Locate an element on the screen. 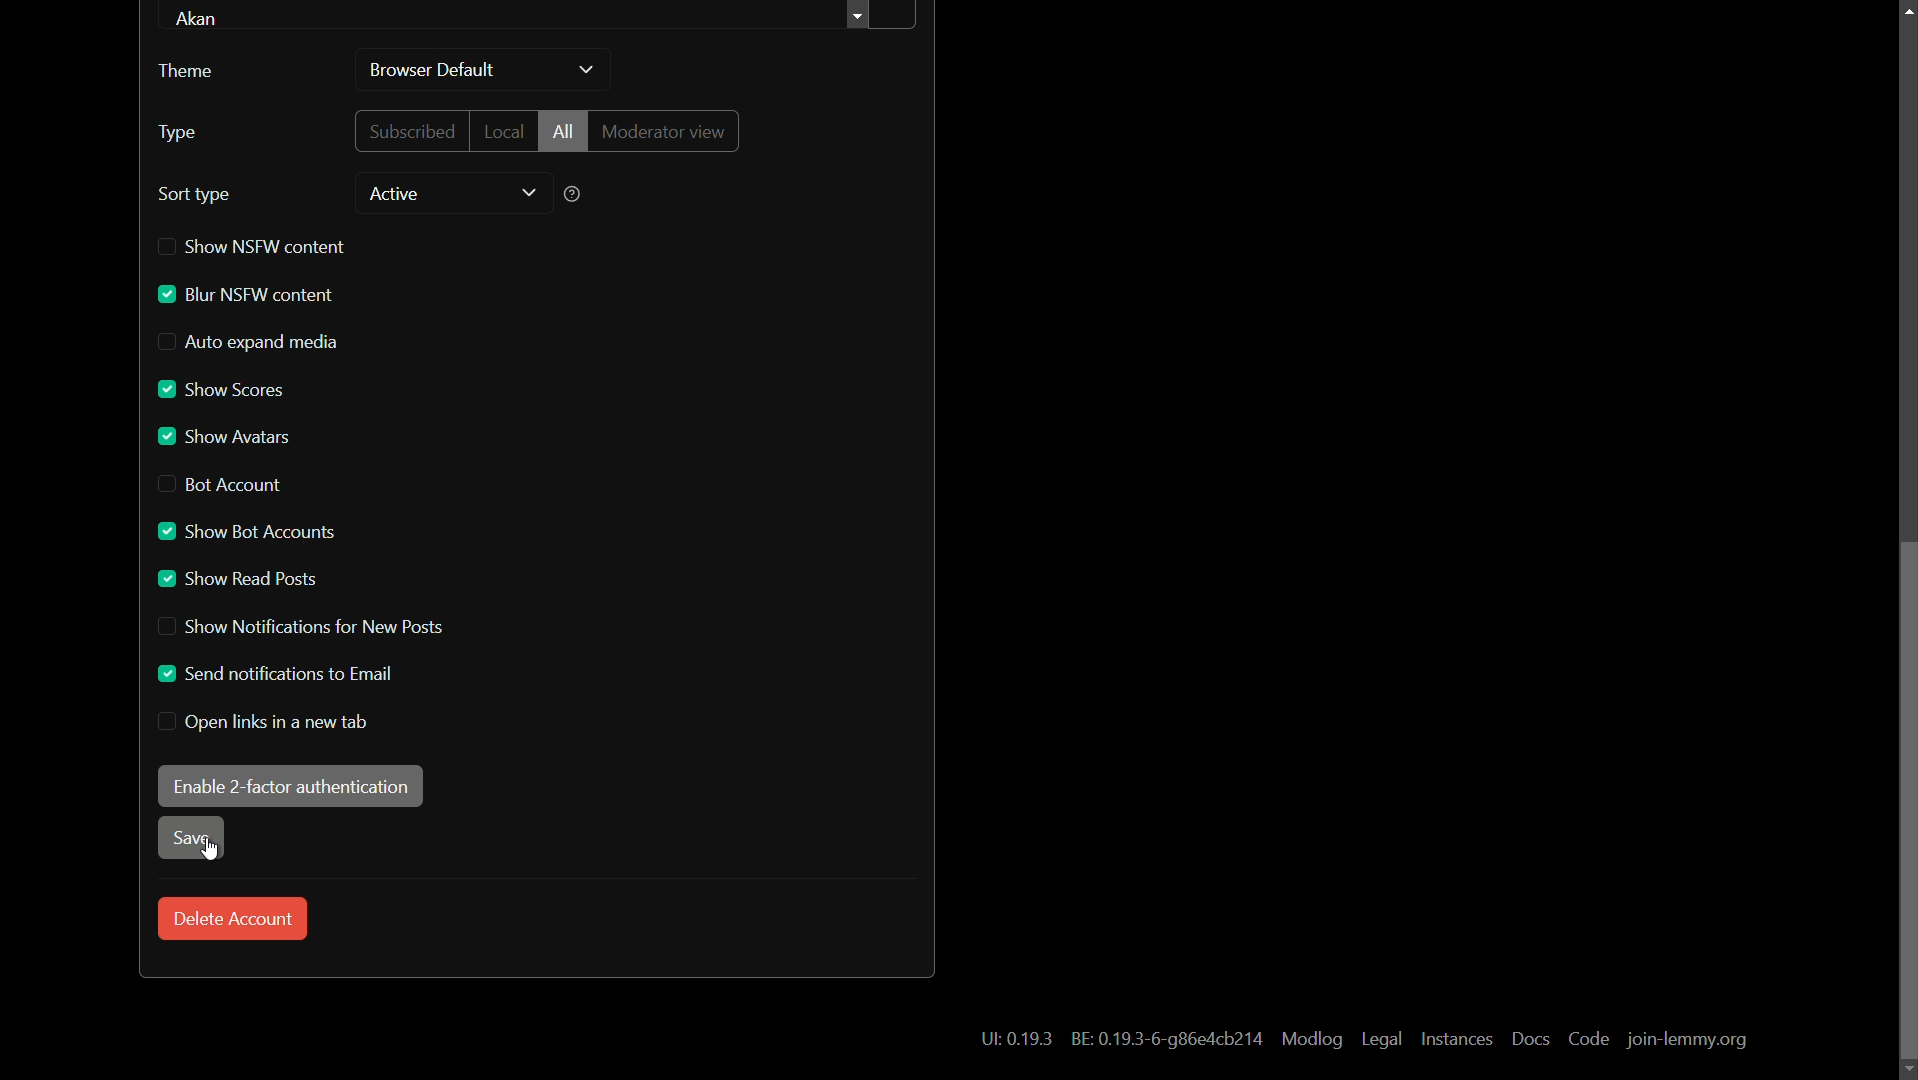 This screenshot has width=1918, height=1080. open links in a new tab is located at coordinates (264, 723).